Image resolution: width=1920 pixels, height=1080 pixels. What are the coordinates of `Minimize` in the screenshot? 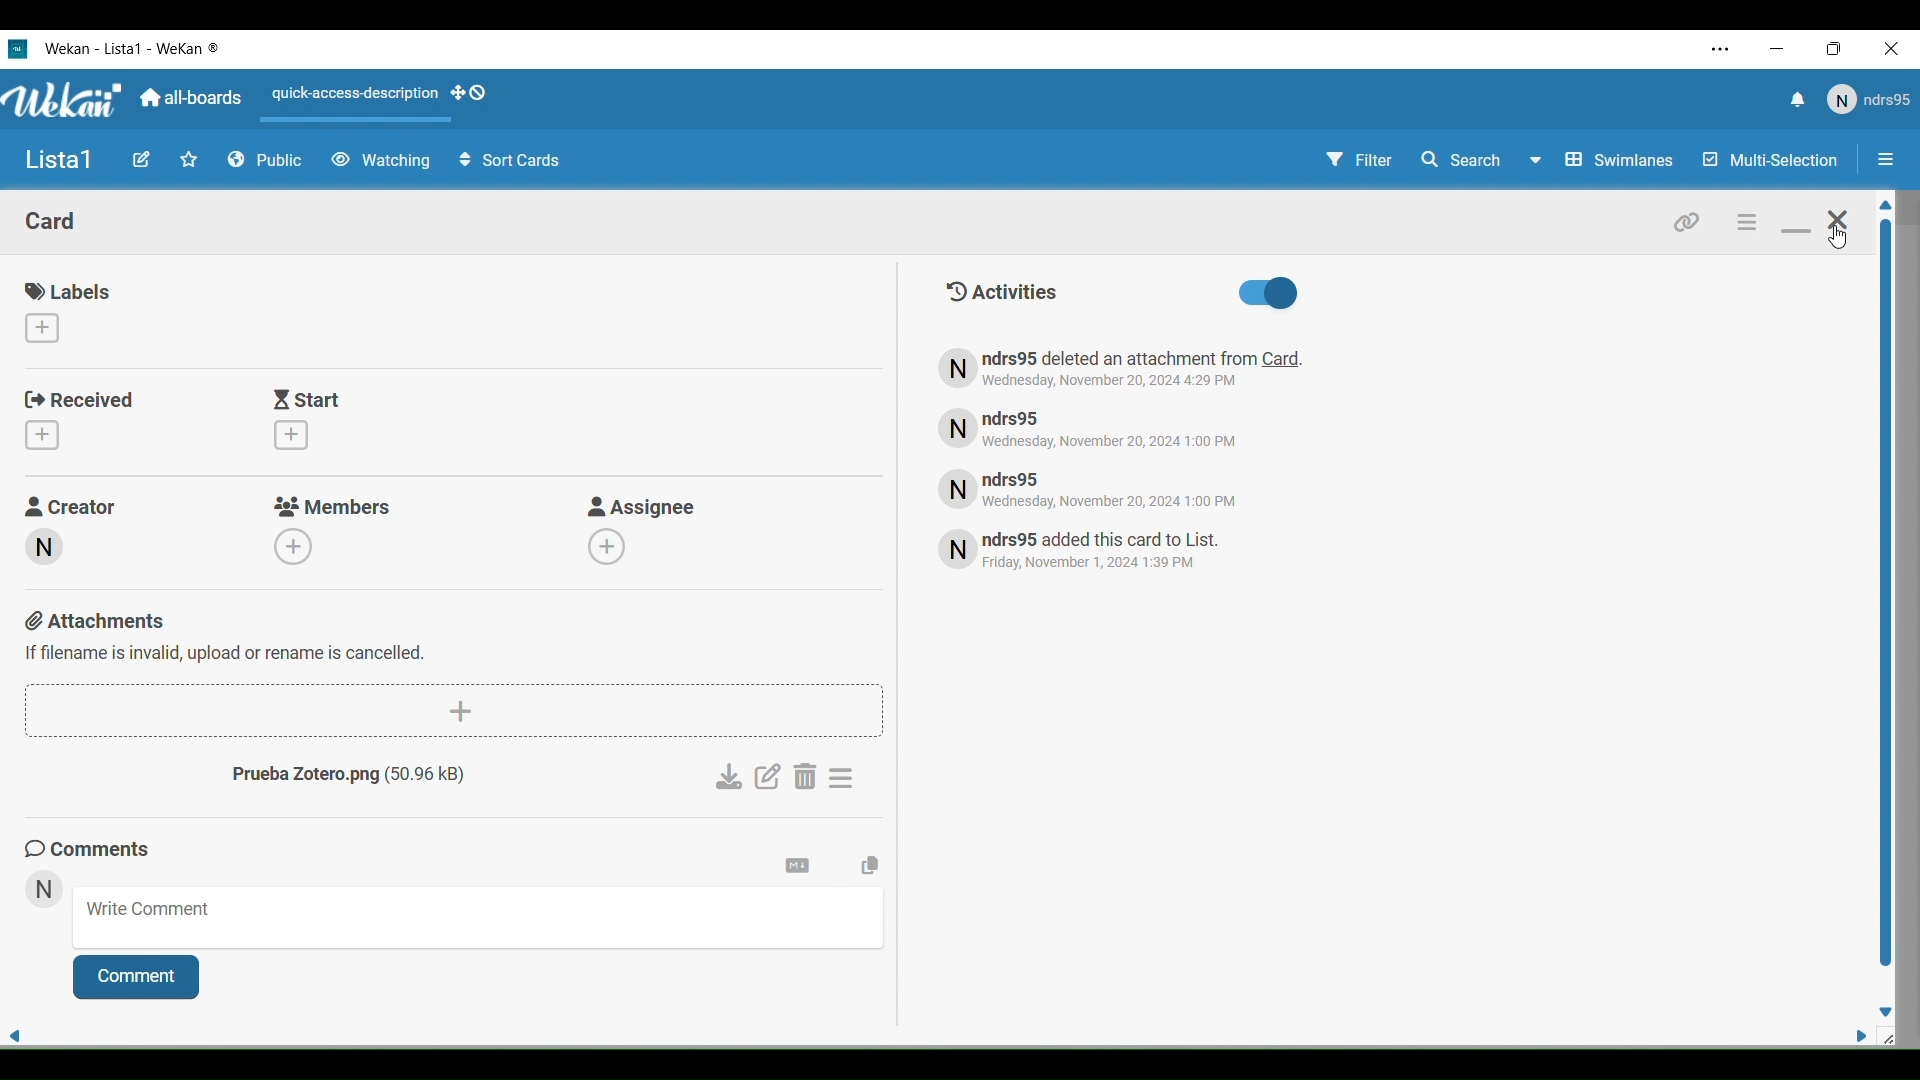 It's located at (1796, 231).